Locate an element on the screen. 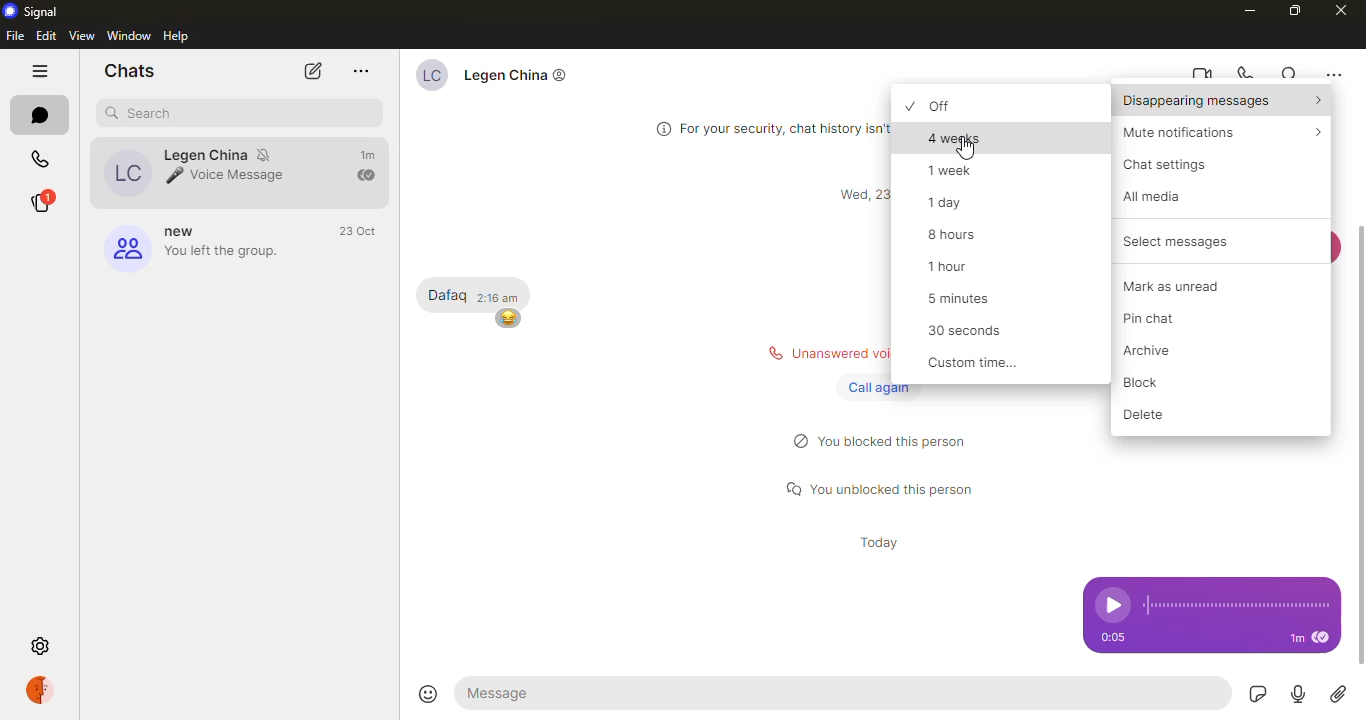 The height and width of the screenshot is (720, 1366). voice call is located at coordinates (1247, 73).